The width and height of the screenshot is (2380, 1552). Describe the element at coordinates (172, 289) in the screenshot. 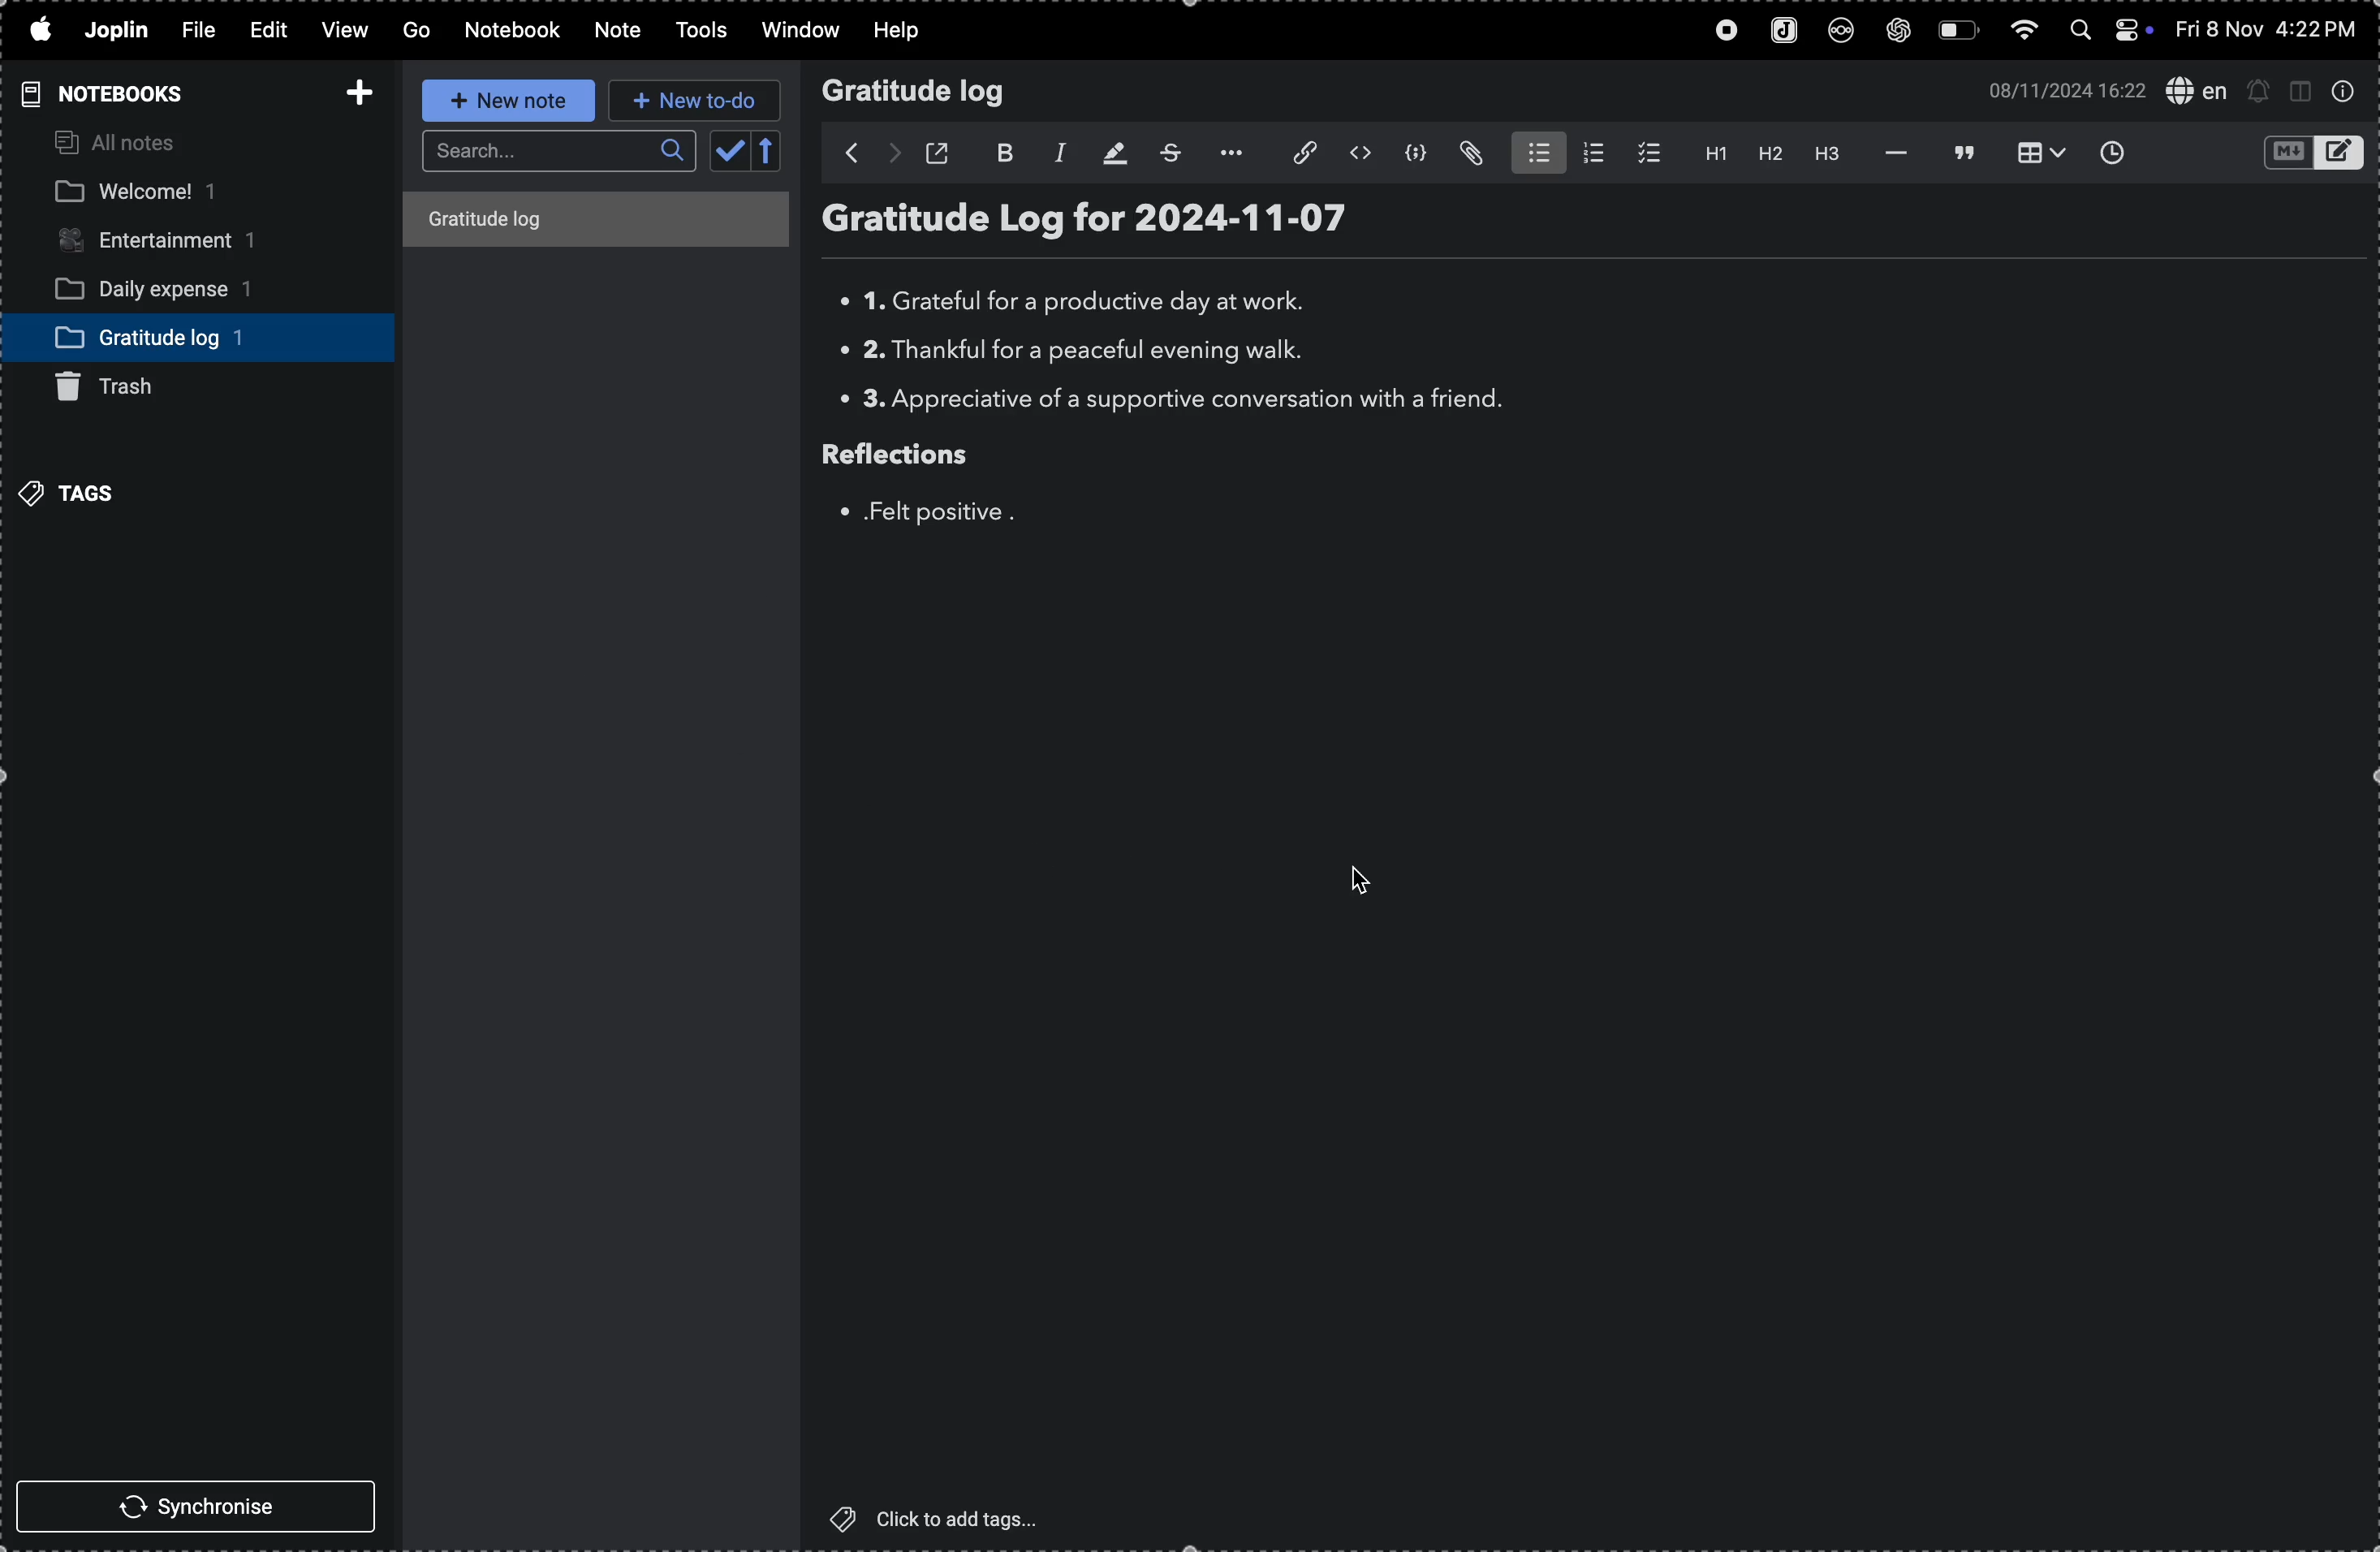

I see `daily expense` at that location.